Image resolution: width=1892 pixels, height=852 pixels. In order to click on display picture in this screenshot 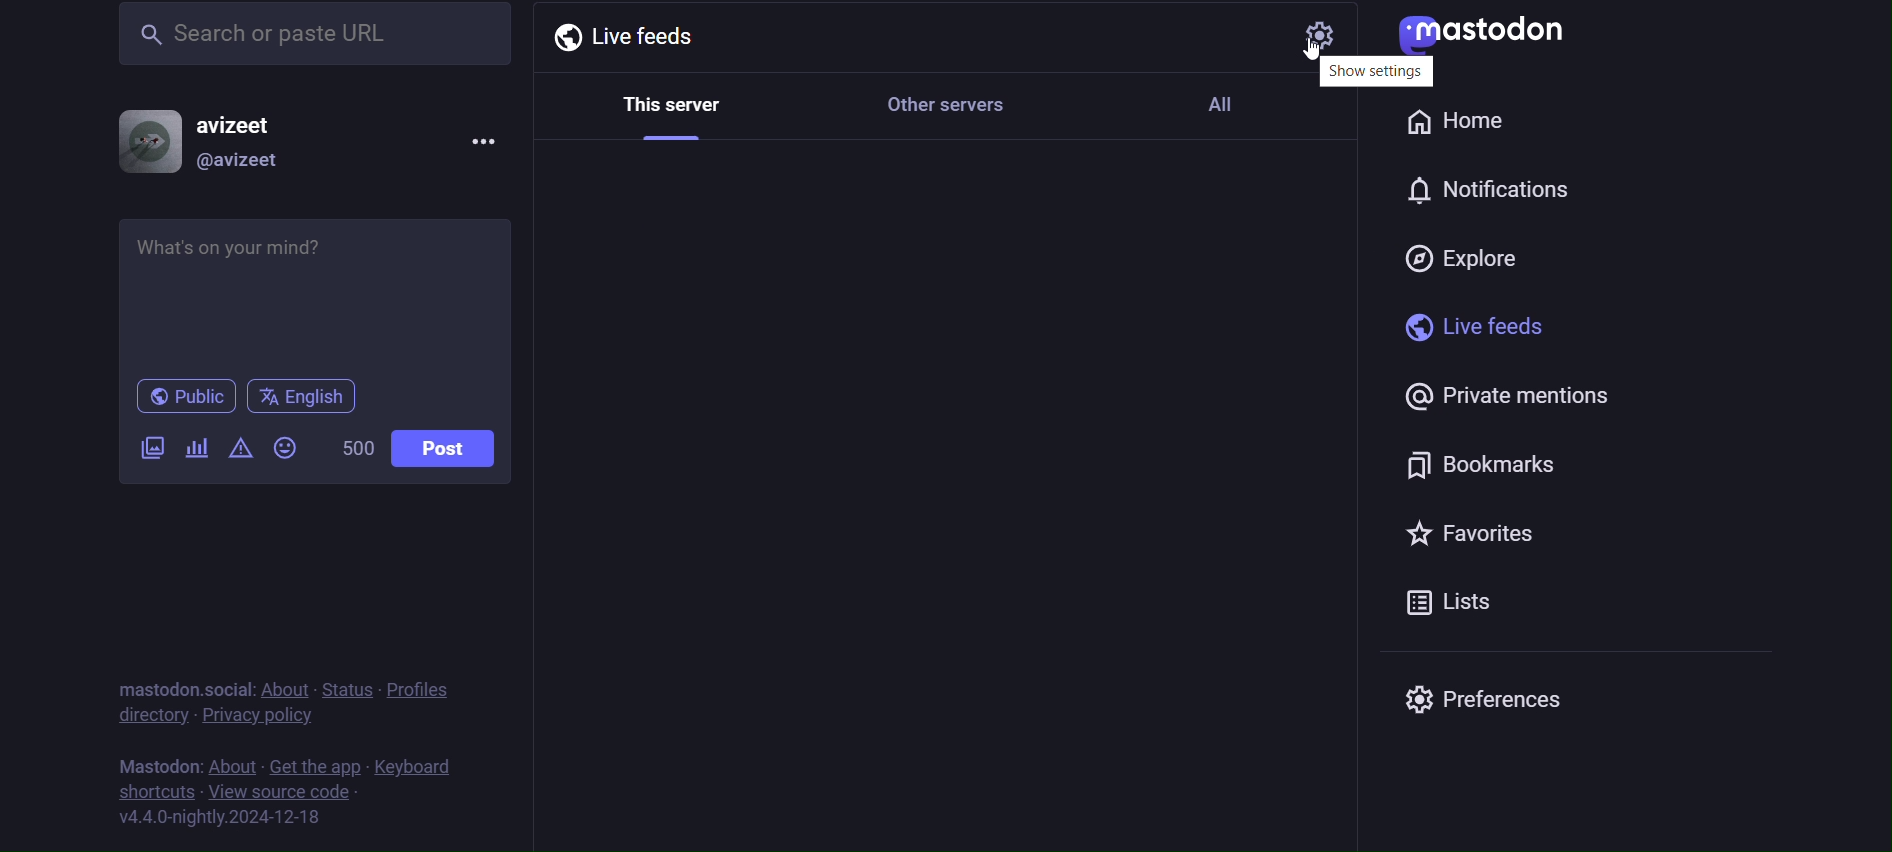, I will do `click(140, 139)`.